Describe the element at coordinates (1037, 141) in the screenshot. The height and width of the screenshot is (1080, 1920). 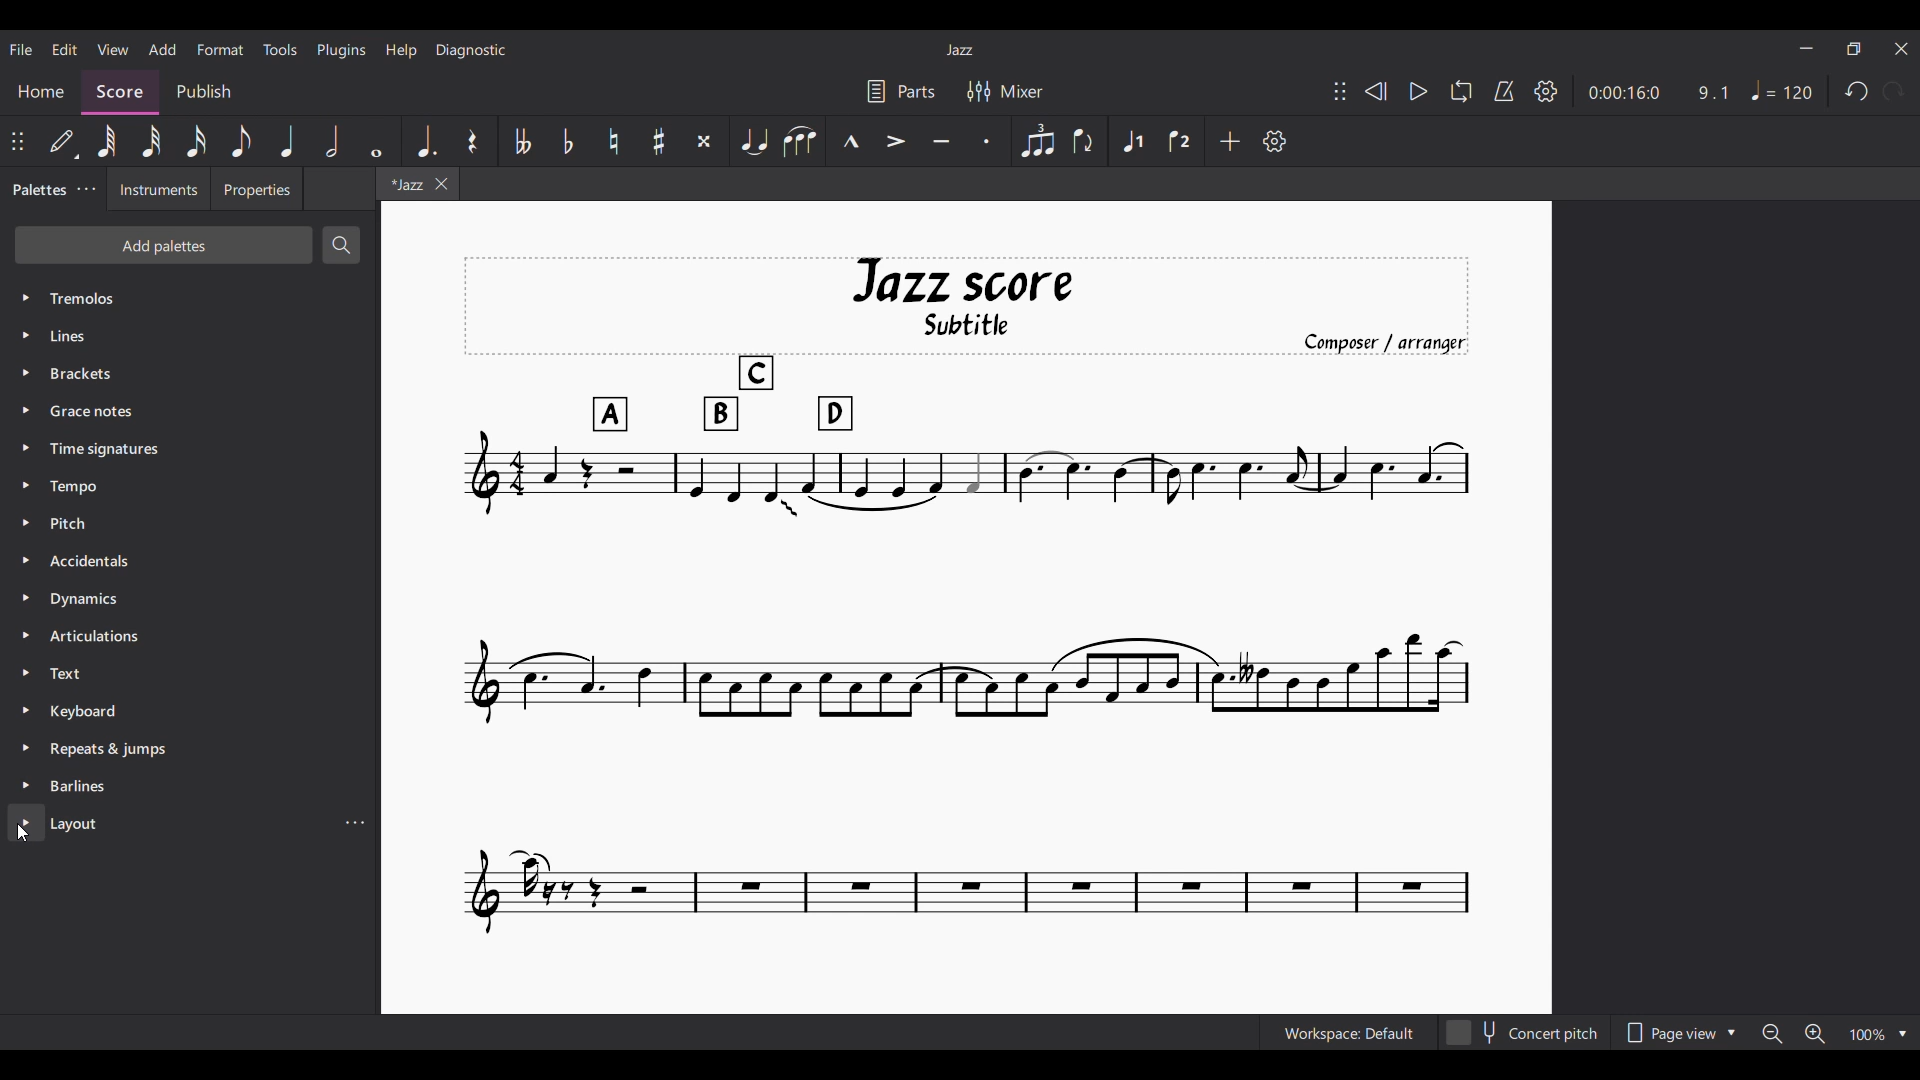
I see `Tuplet` at that location.